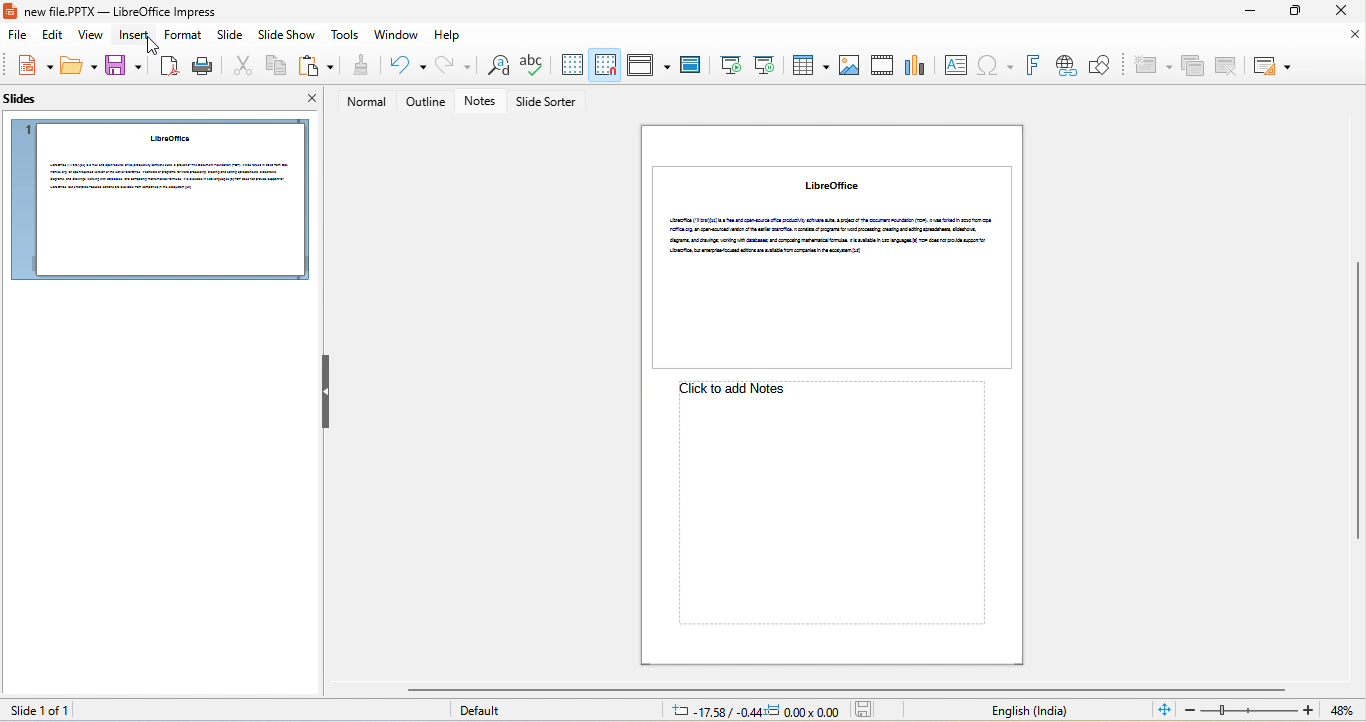  I want to click on spelling, so click(532, 66).